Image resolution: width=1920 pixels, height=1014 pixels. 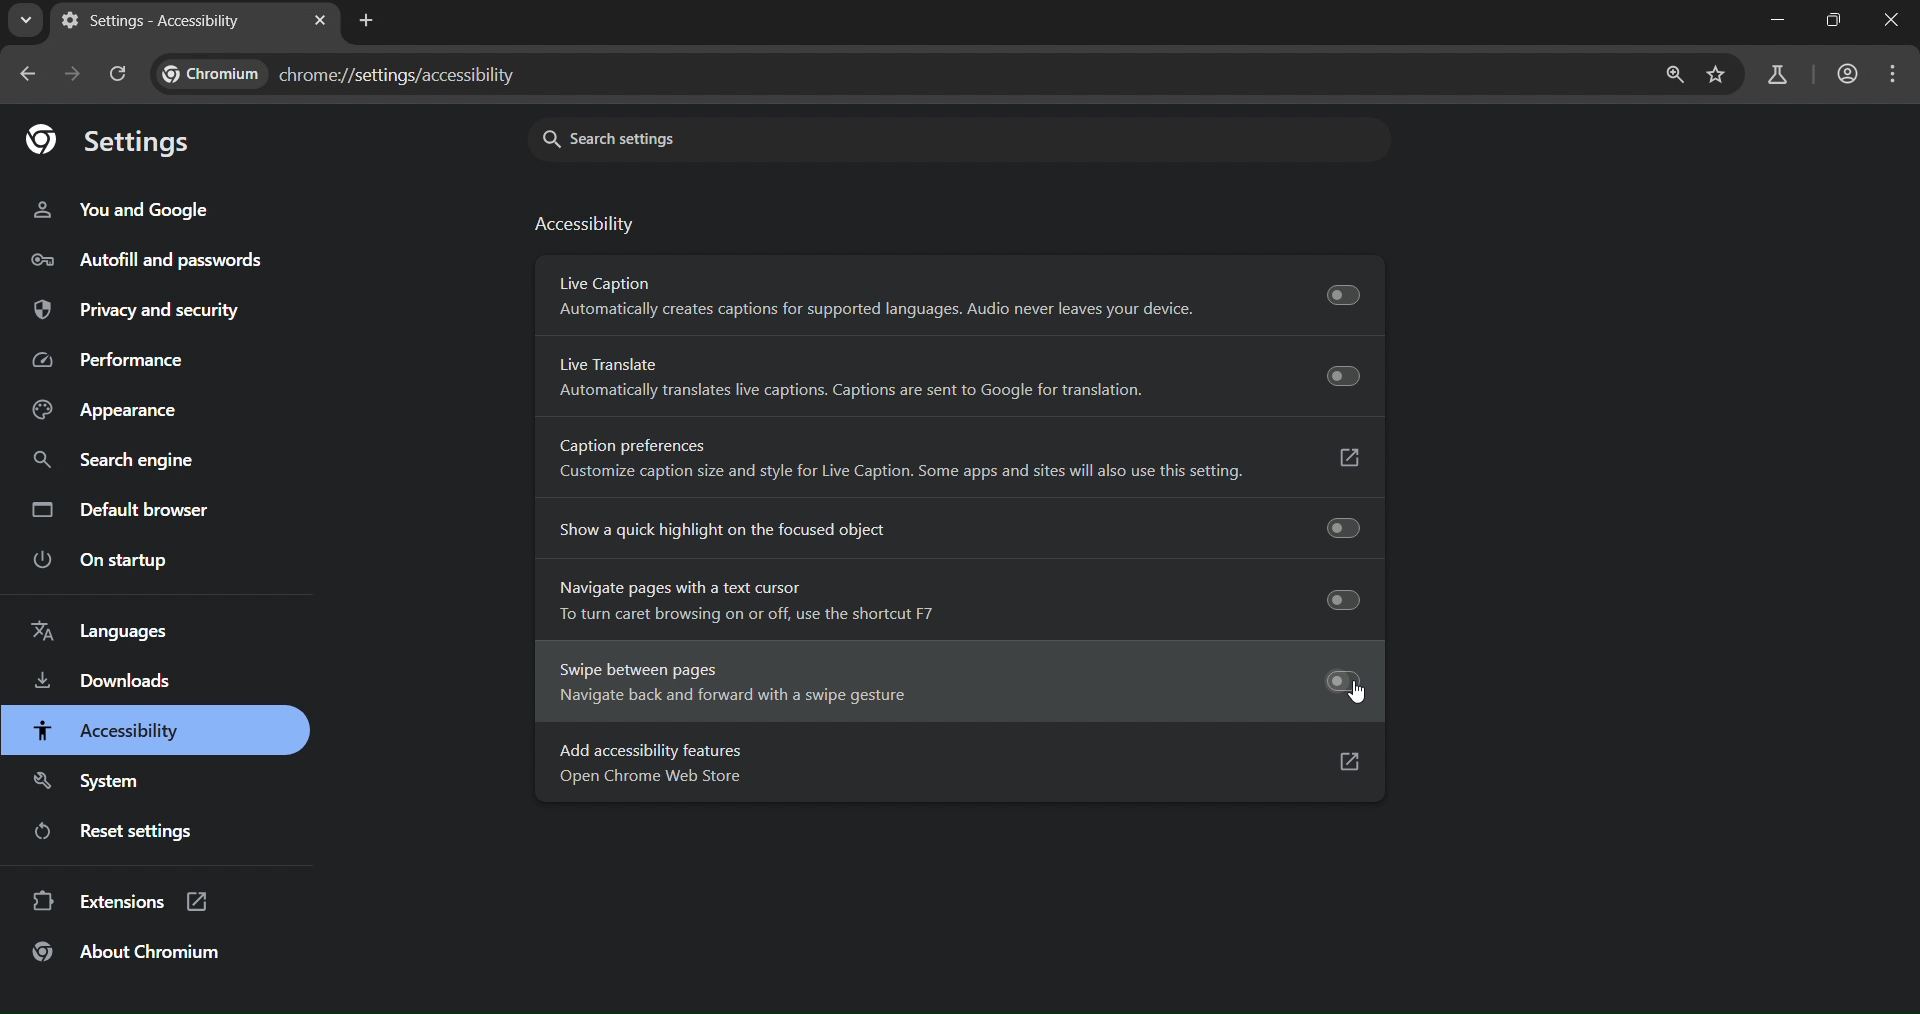 What do you see at coordinates (963, 377) in the screenshot?
I see `Live Translate
Automatically translates live captions. Captions are sent to Google for translation.` at bounding box center [963, 377].